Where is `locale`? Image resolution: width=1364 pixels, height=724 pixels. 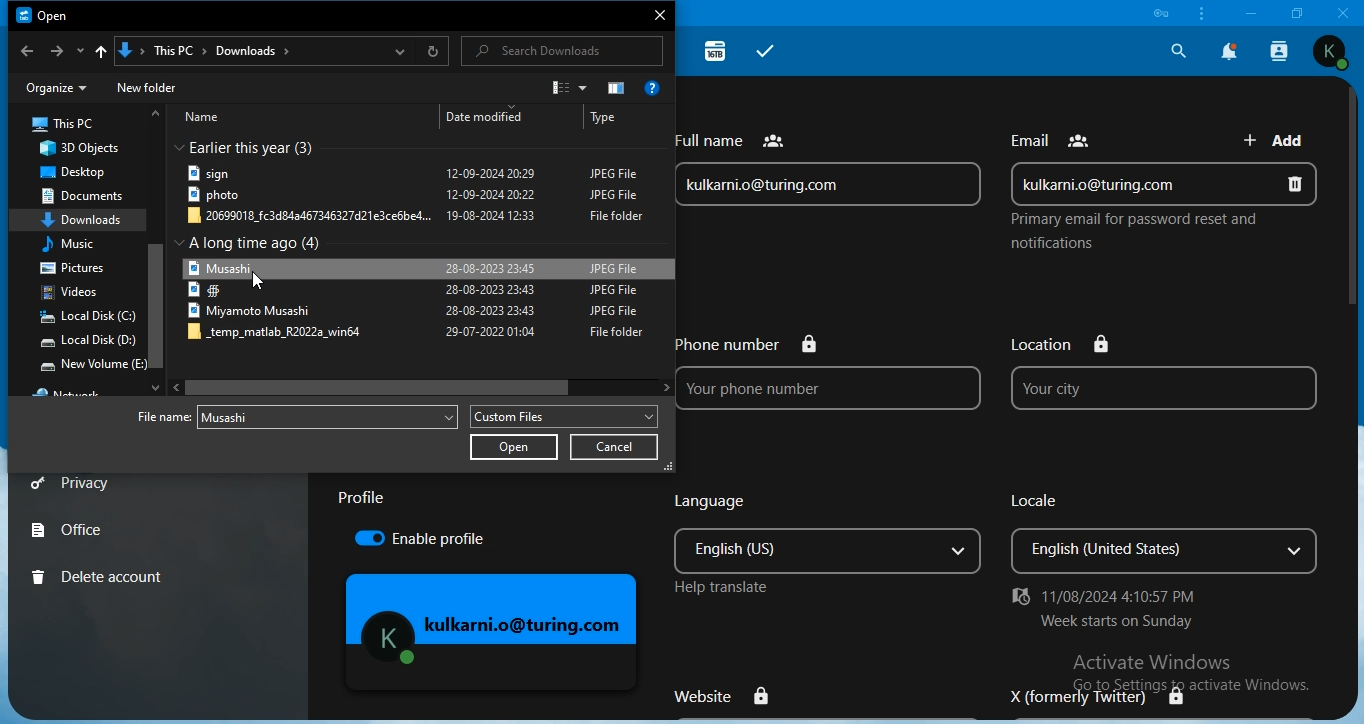 locale is located at coordinates (1165, 531).